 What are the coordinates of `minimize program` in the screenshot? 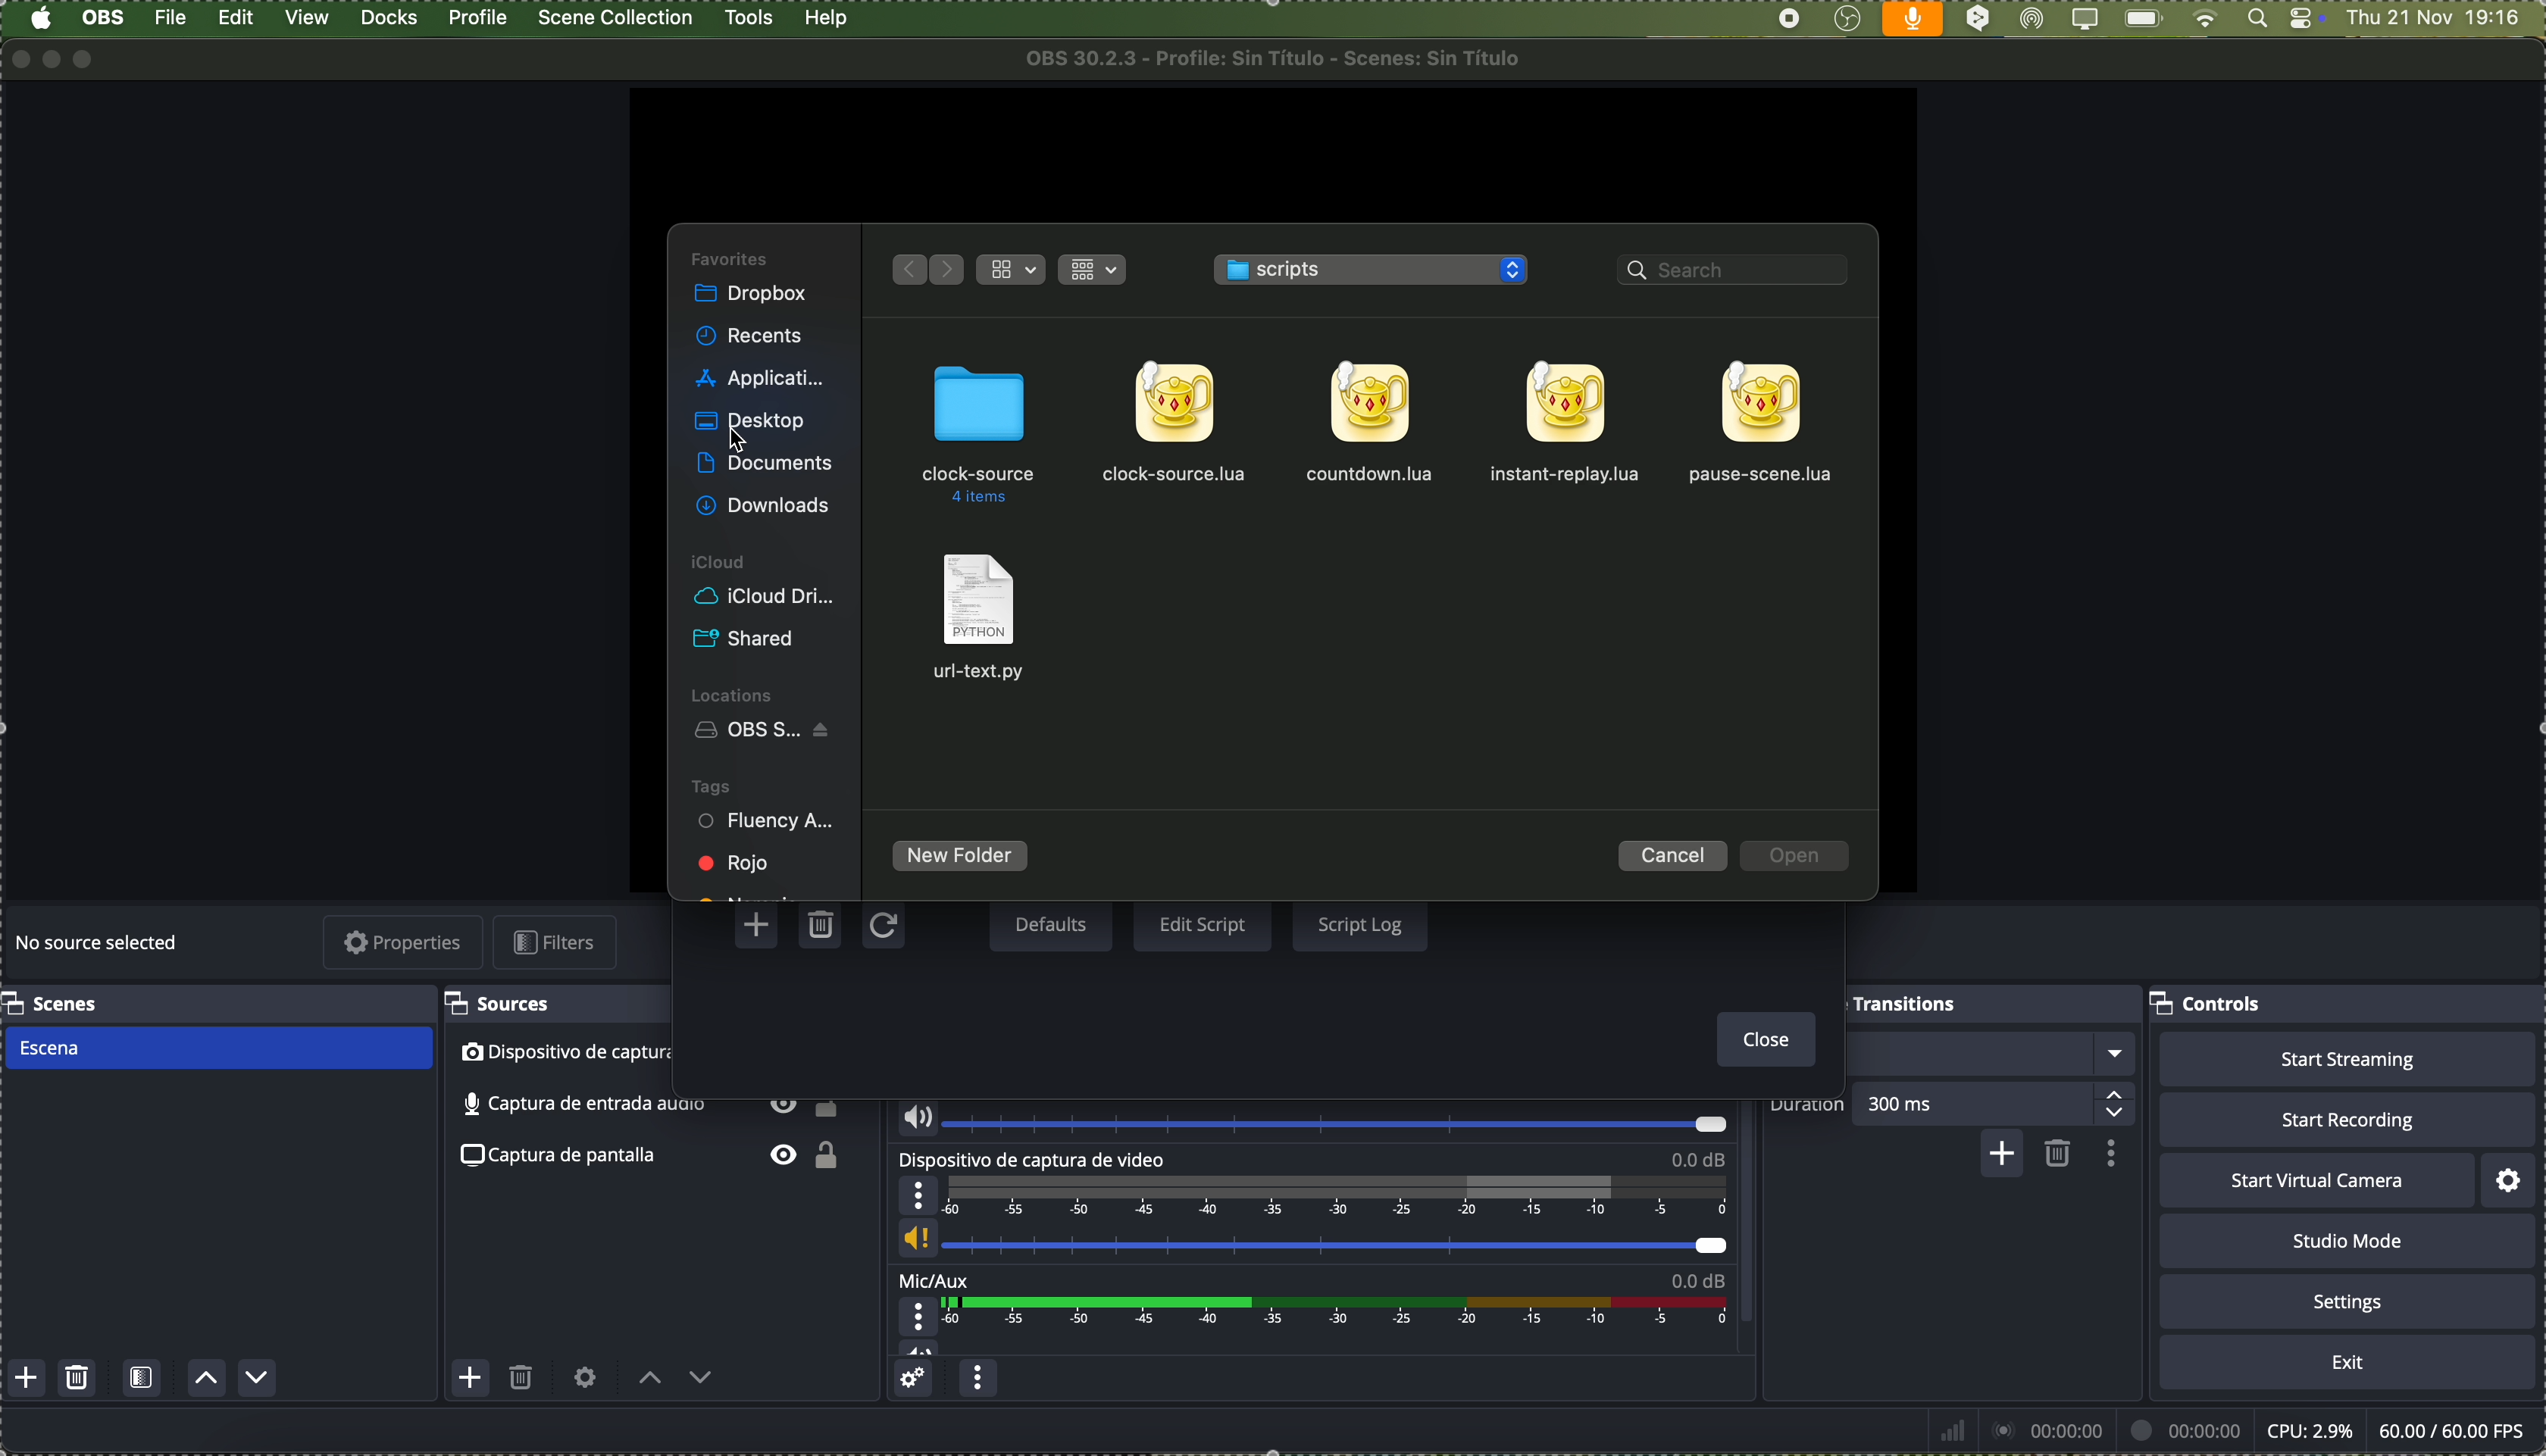 It's located at (53, 58).